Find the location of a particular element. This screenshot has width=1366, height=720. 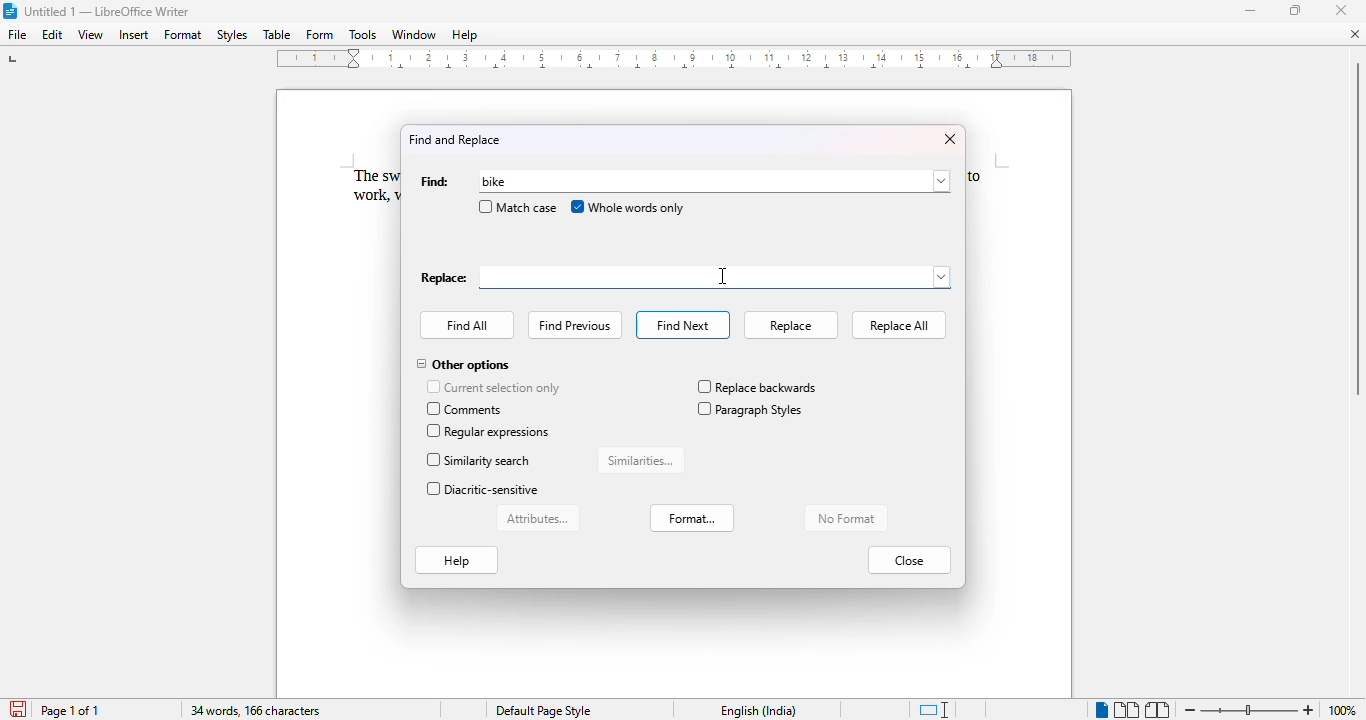

Untitled 1 -- LibreOffice Writer is located at coordinates (108, 13).